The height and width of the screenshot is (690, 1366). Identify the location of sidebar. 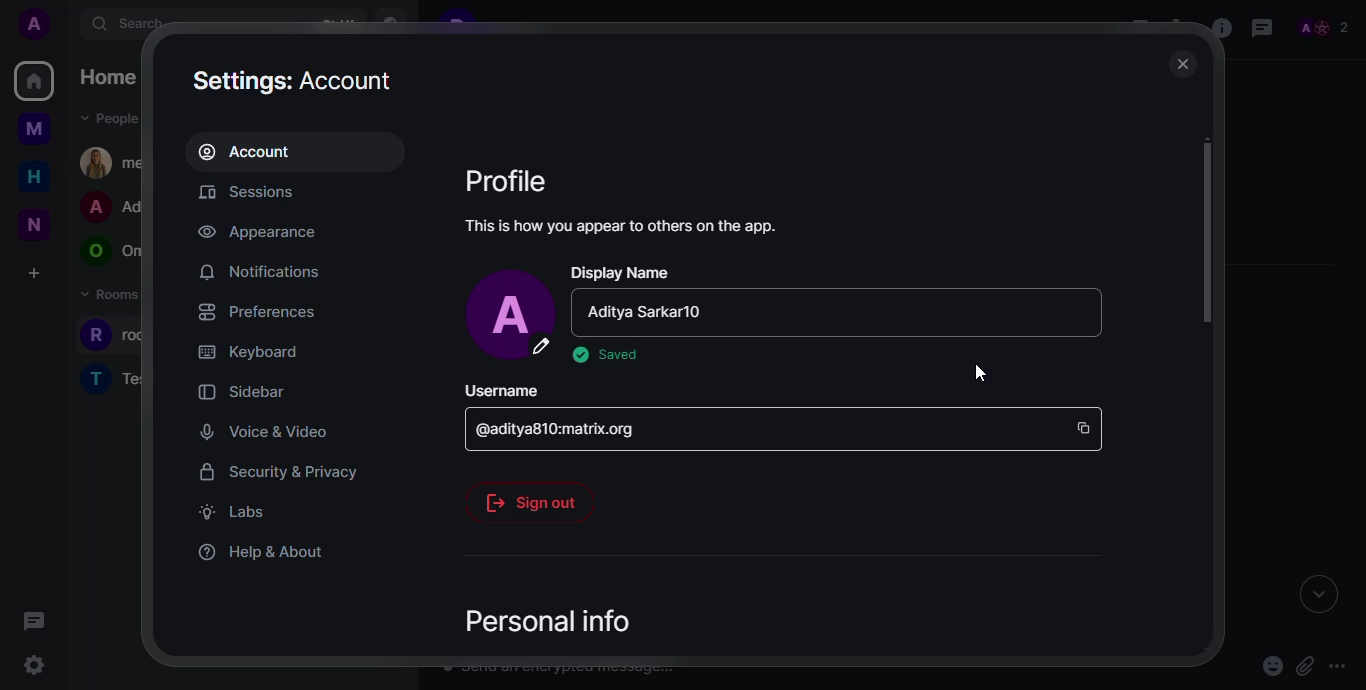
(240, 391).